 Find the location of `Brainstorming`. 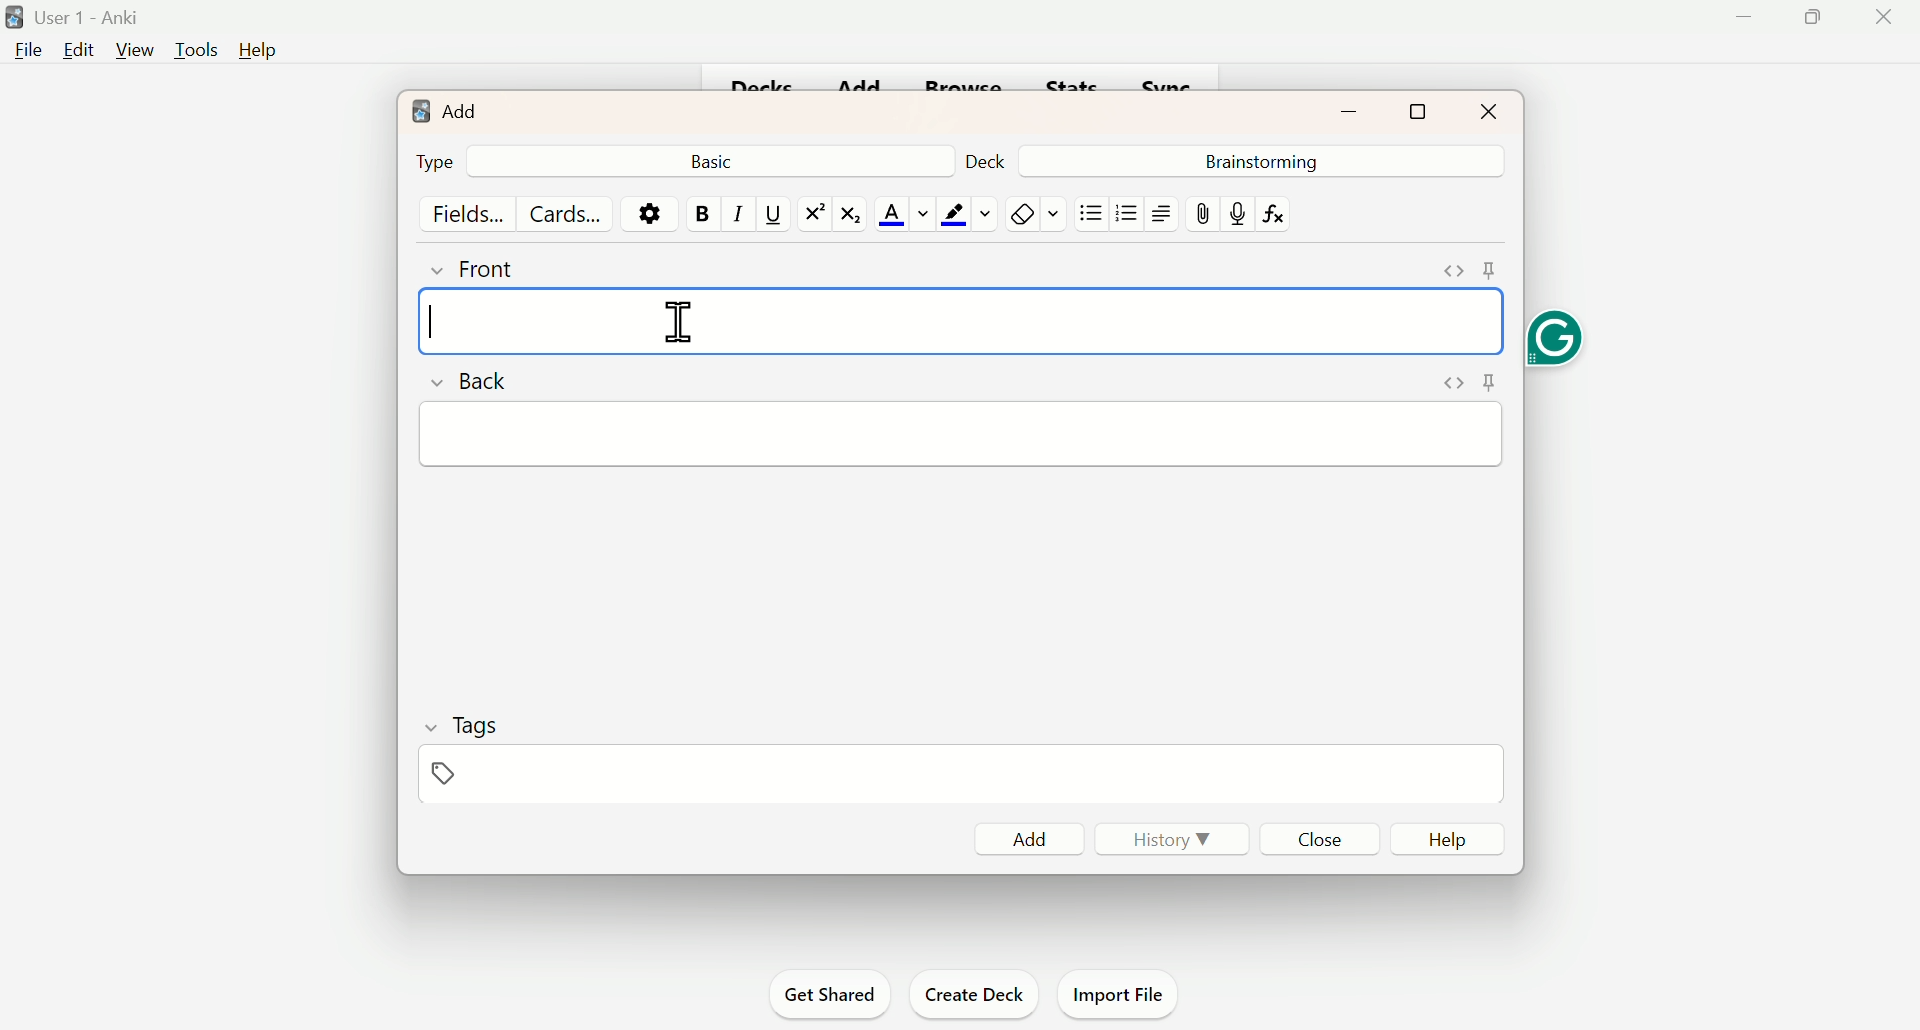

Brainstorming is located at coordinates (1258, 160).